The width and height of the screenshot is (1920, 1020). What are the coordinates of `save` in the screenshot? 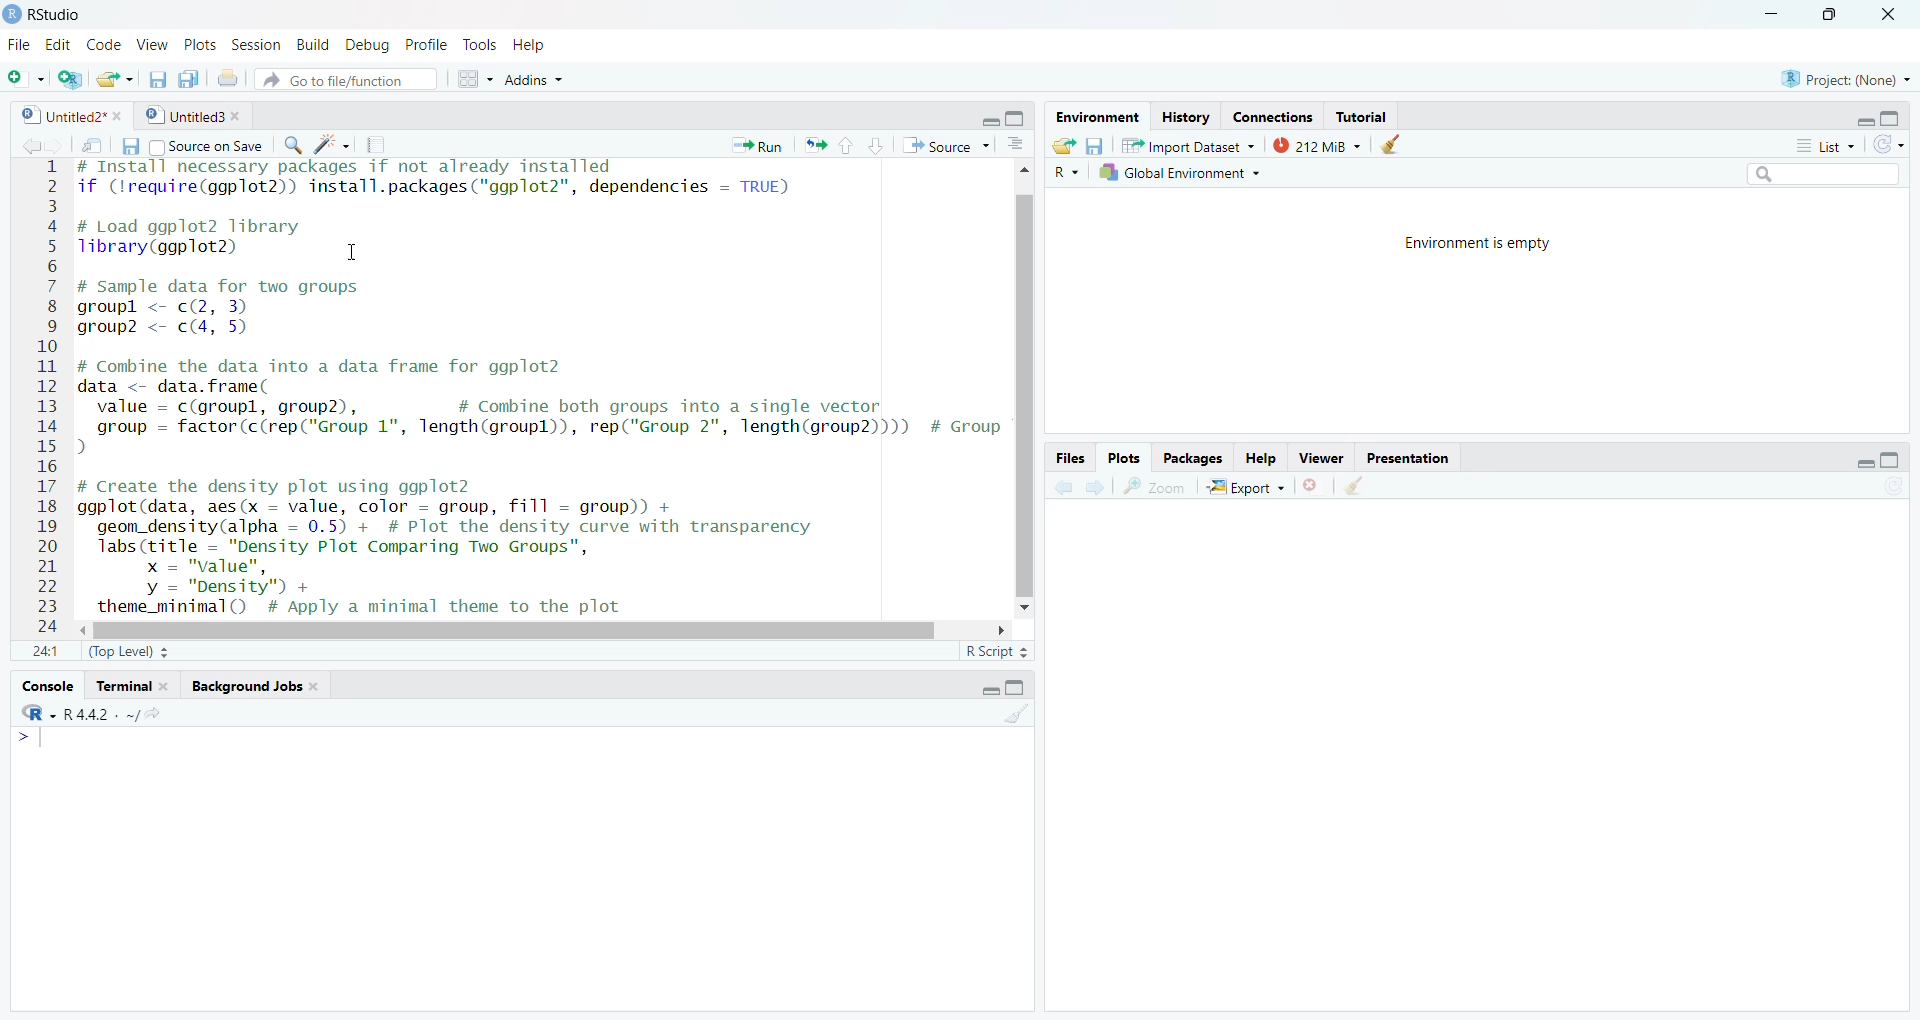 It's located at (127, 145).